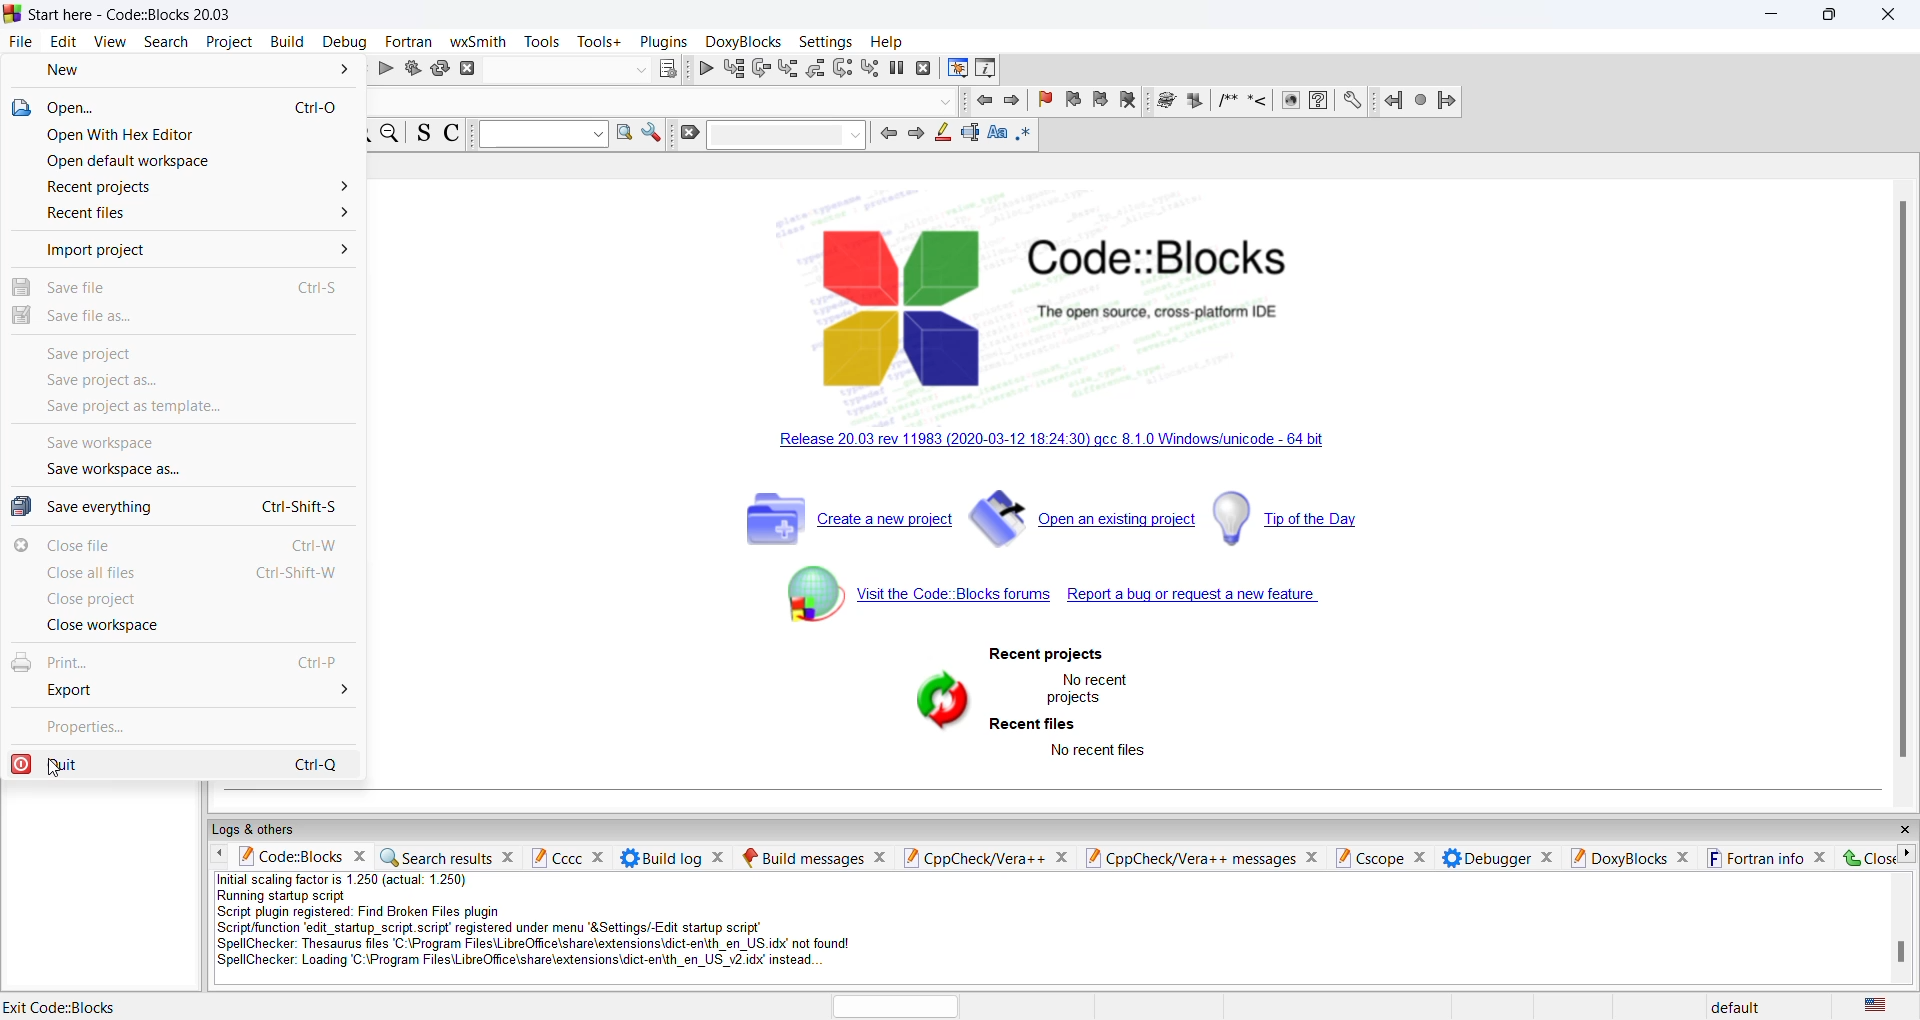  Describe the element at coordinates (1196, 597) in the screenshot. I see `report bug` at that location.